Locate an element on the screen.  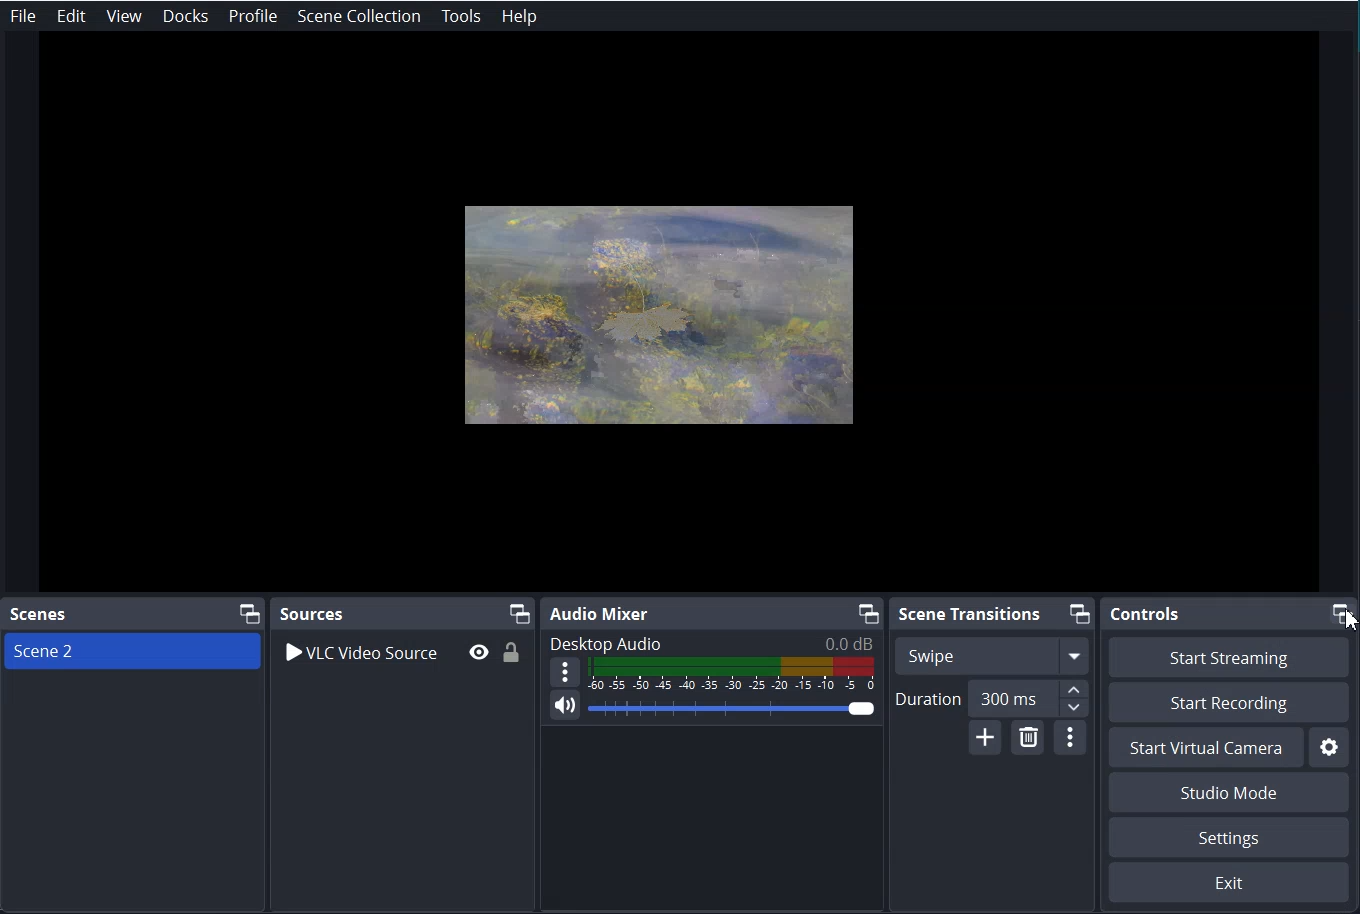
Transition Properties is located at coordinates (1071, 739).